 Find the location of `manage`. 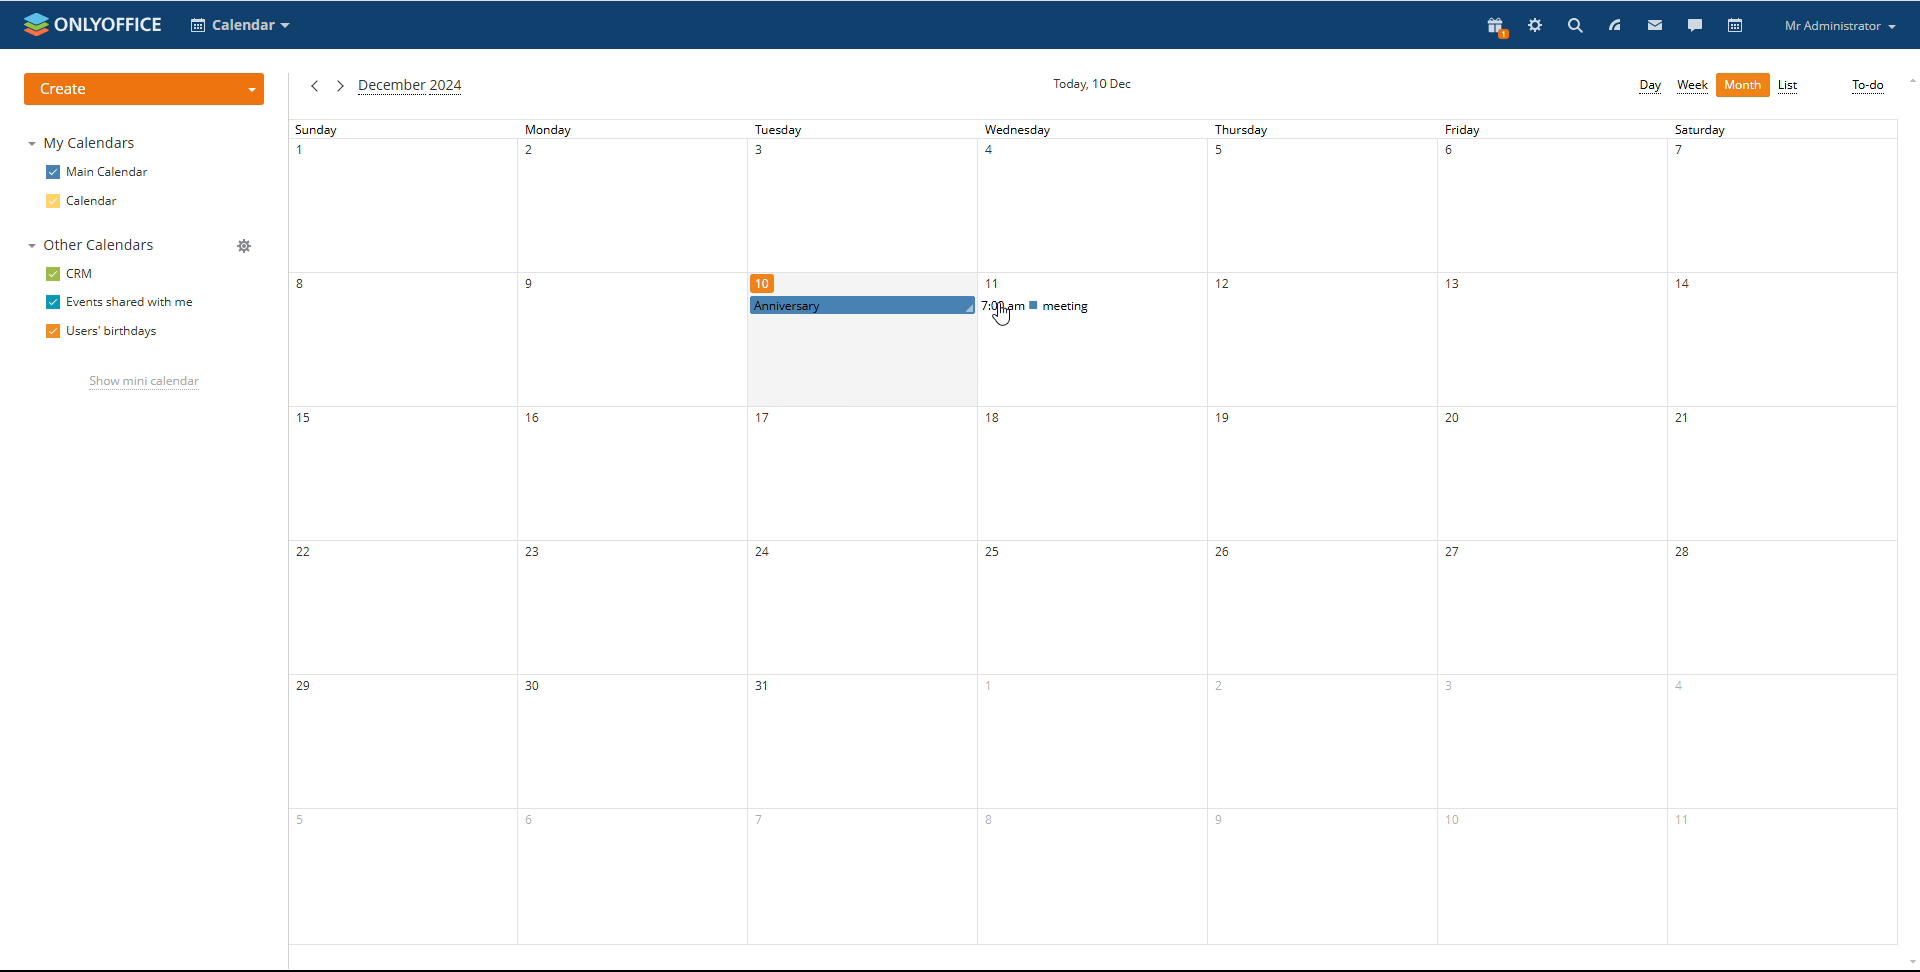

manage is located at coordinates (246, 247).